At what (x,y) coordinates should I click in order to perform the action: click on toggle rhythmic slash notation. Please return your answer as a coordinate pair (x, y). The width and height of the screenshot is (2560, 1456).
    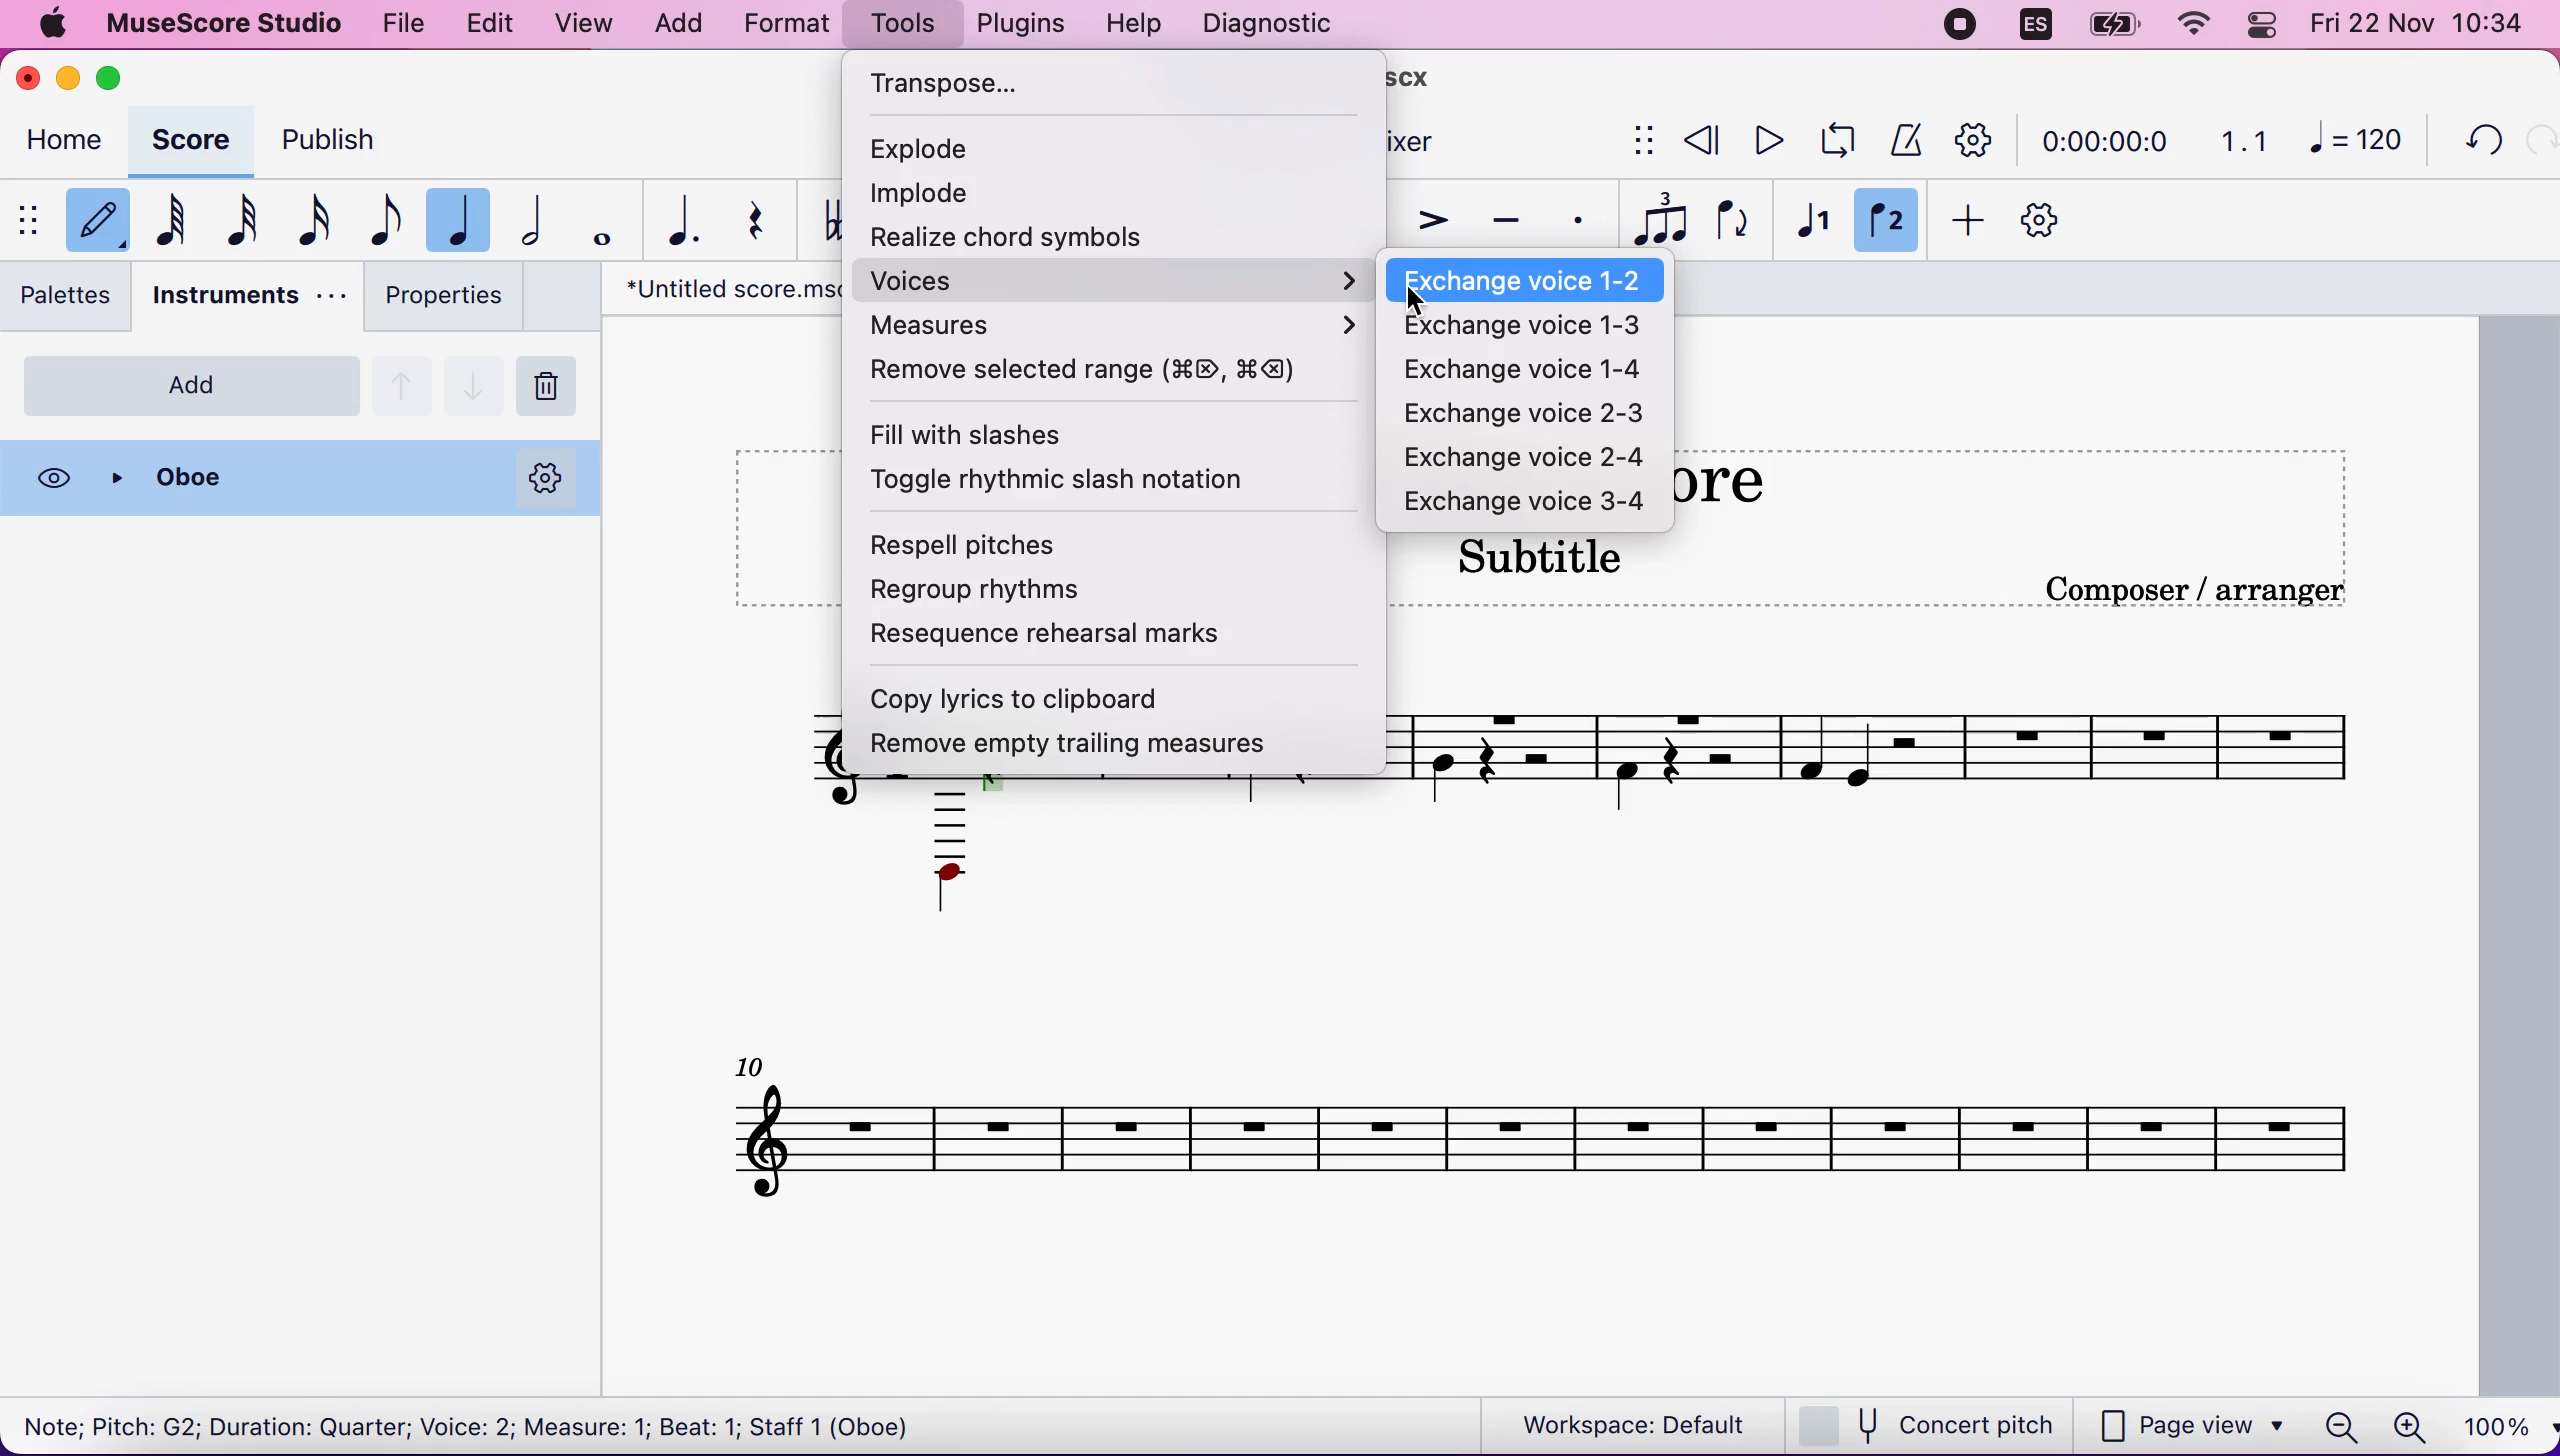
    Looking at the image, I should click on (1058, 483).